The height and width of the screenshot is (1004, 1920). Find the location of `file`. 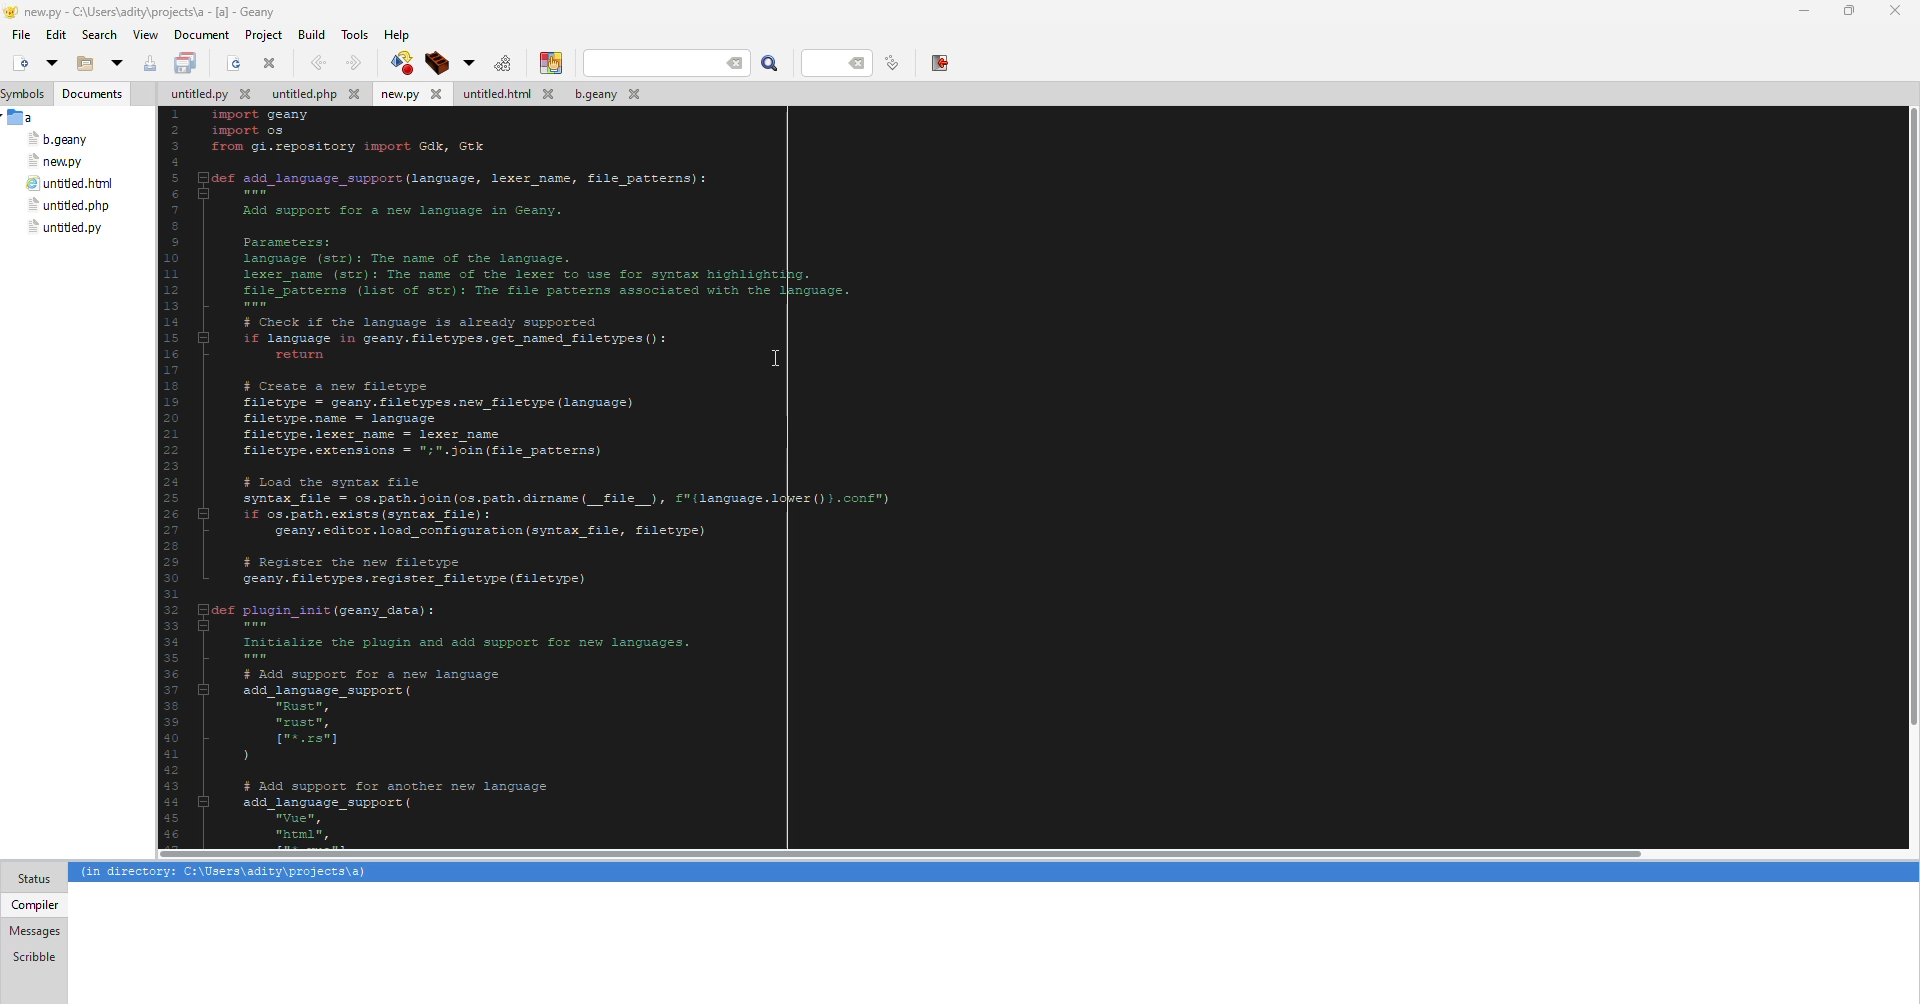

file is located at coordinates (24, 34).